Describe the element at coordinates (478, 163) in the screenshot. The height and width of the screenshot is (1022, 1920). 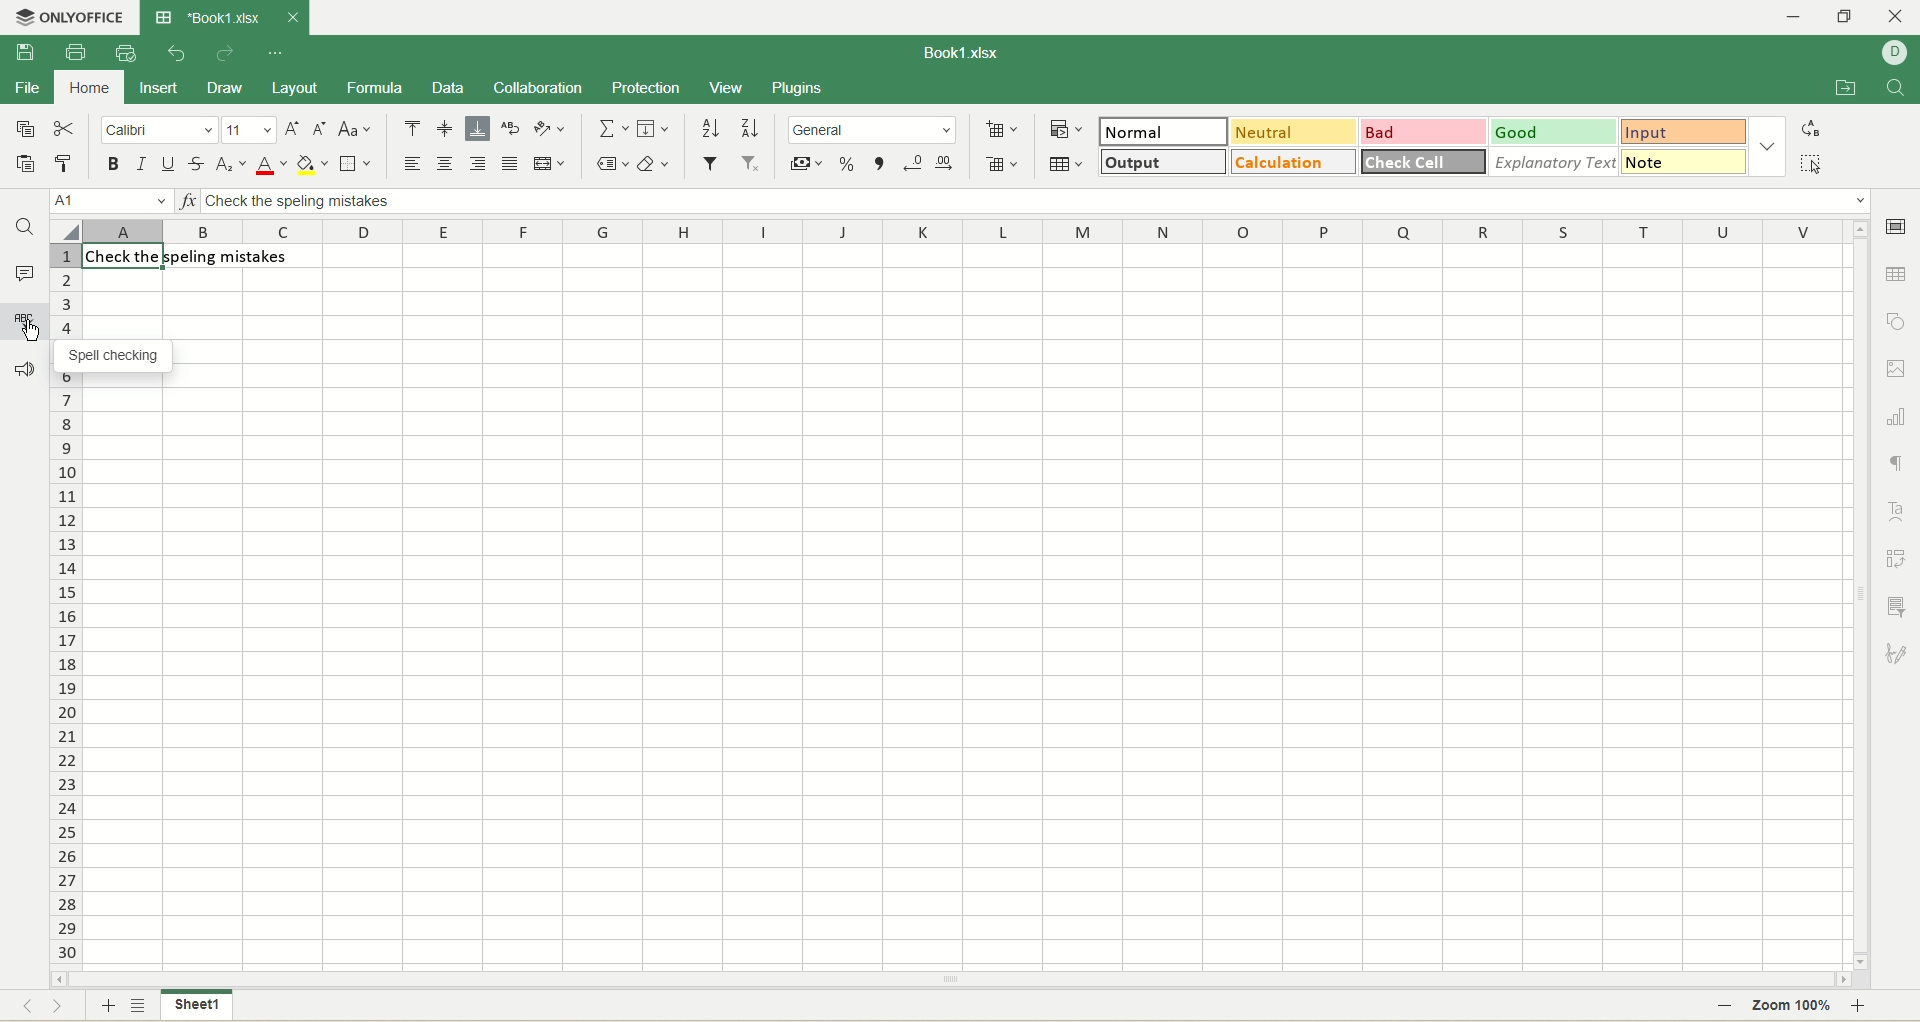
I see `align right` at that location.